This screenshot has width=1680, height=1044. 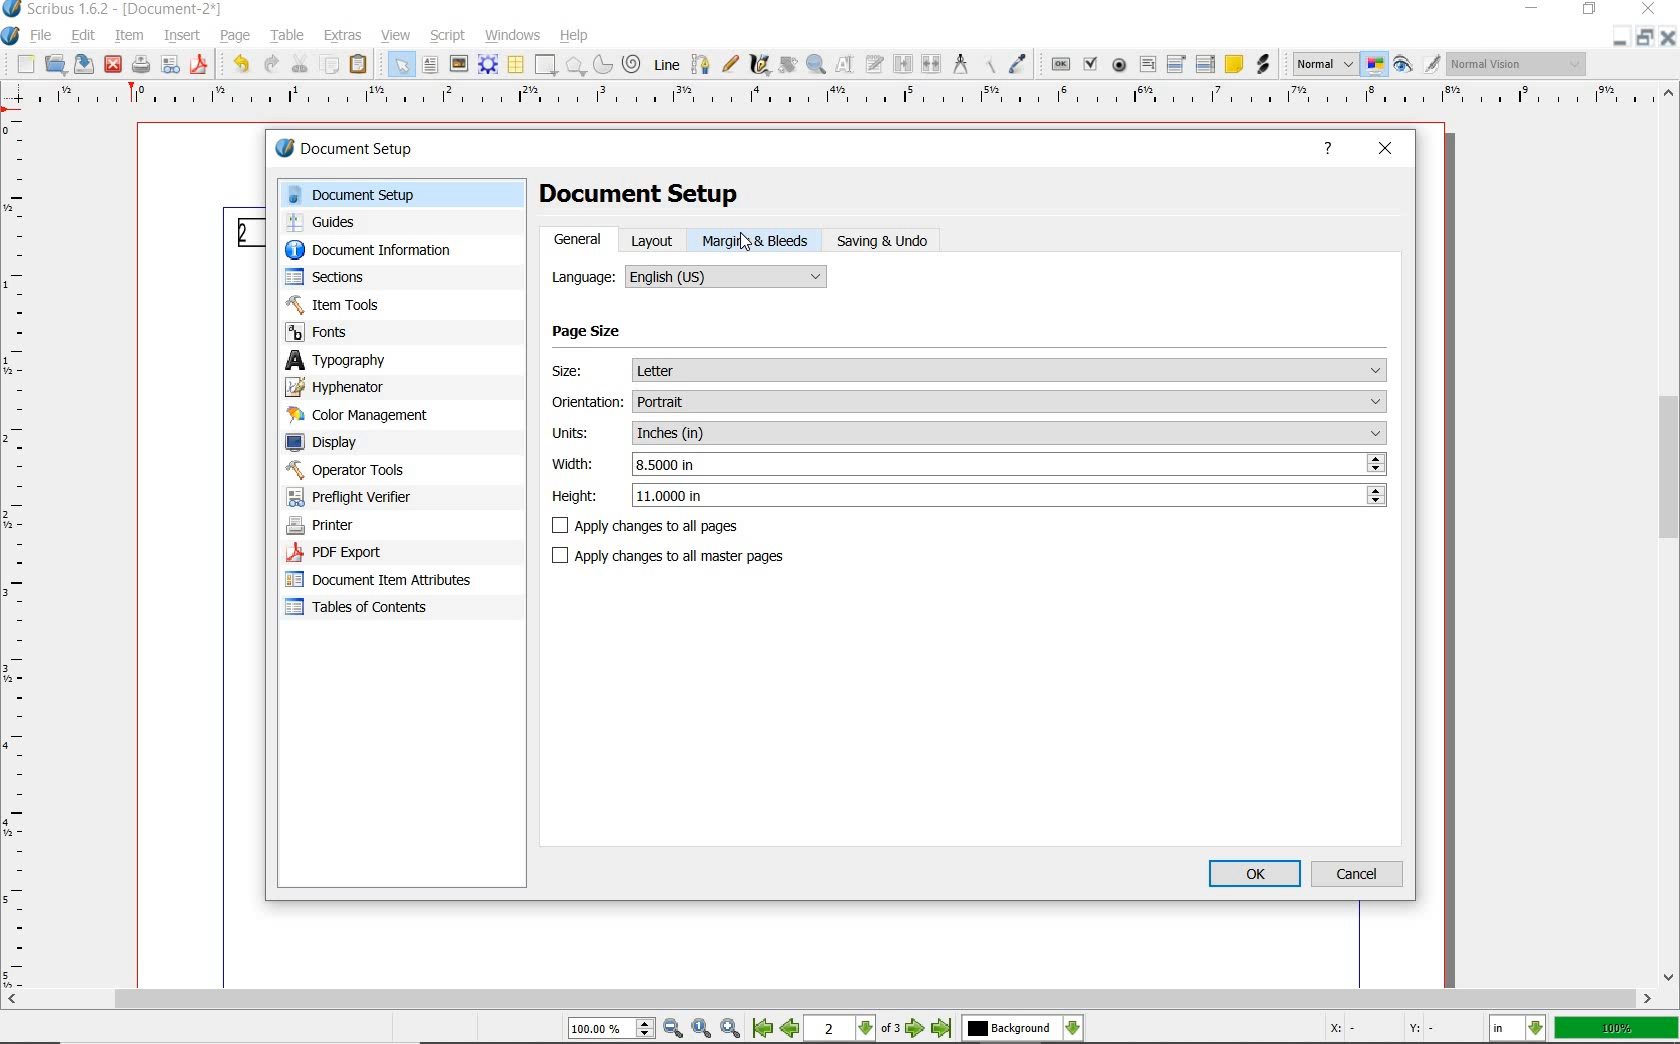 I want to click on Close, so click(x=1619, y=37).